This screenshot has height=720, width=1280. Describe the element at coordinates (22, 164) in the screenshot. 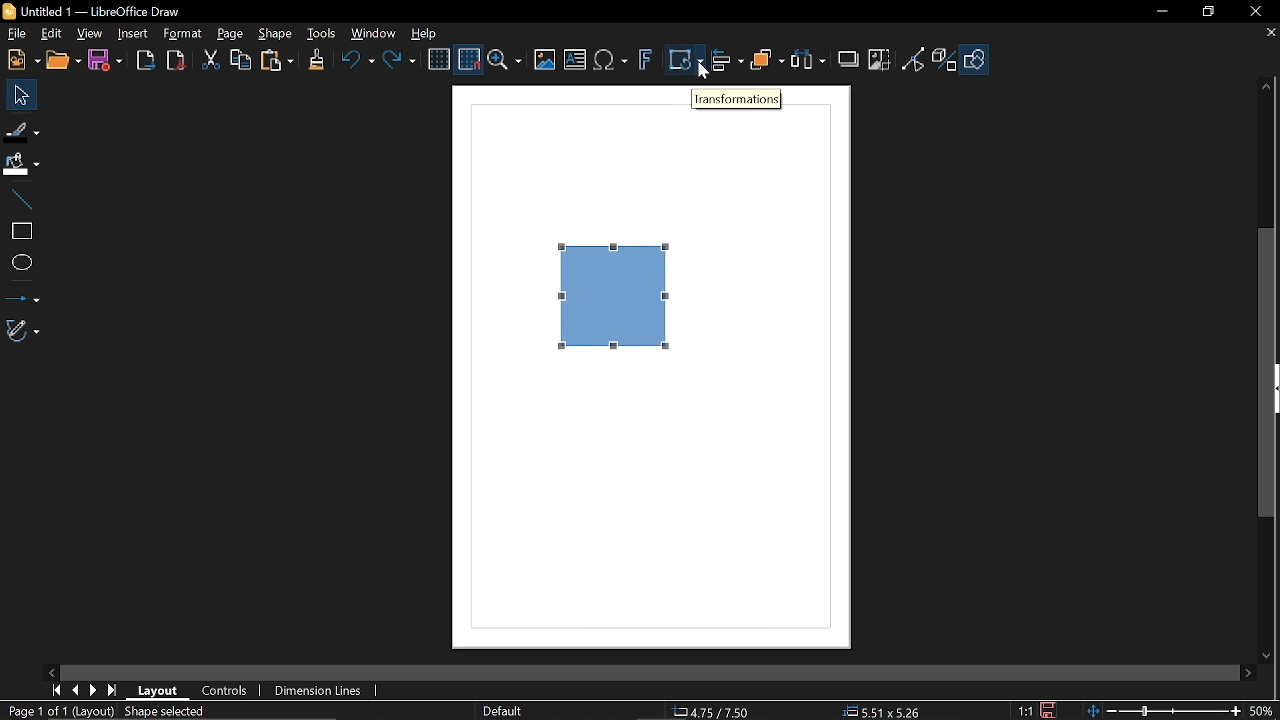

I see `Fill color` at that location.